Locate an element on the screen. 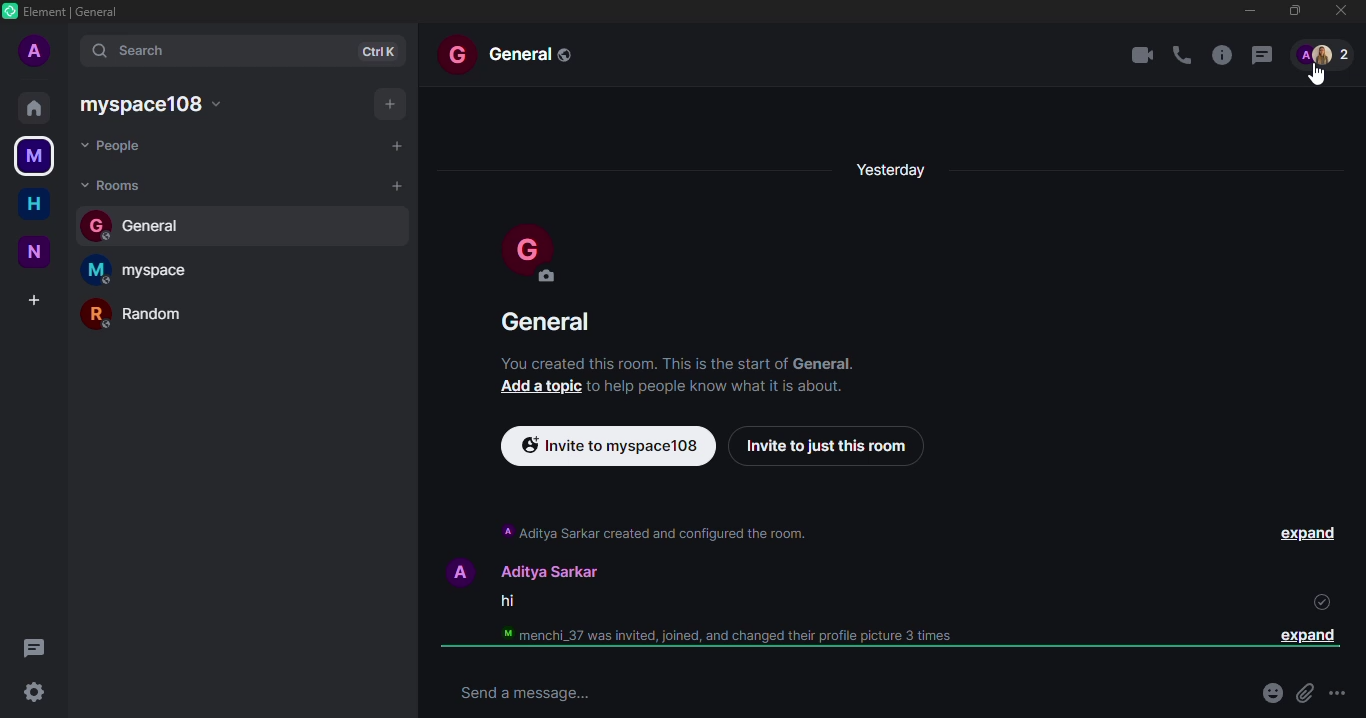 The height and width of the screenshot is (718, 1366). general is located at coordinates (515, 53).